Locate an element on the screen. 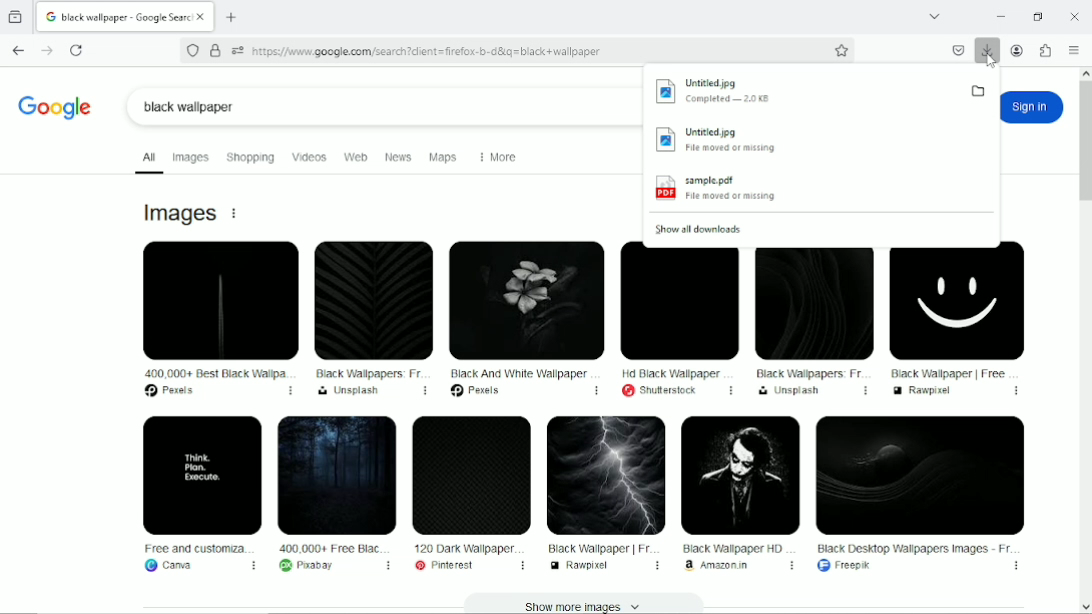 The image size is (1092, 614). you have granted this website additional permissions  is located at coordinates (238, 50).